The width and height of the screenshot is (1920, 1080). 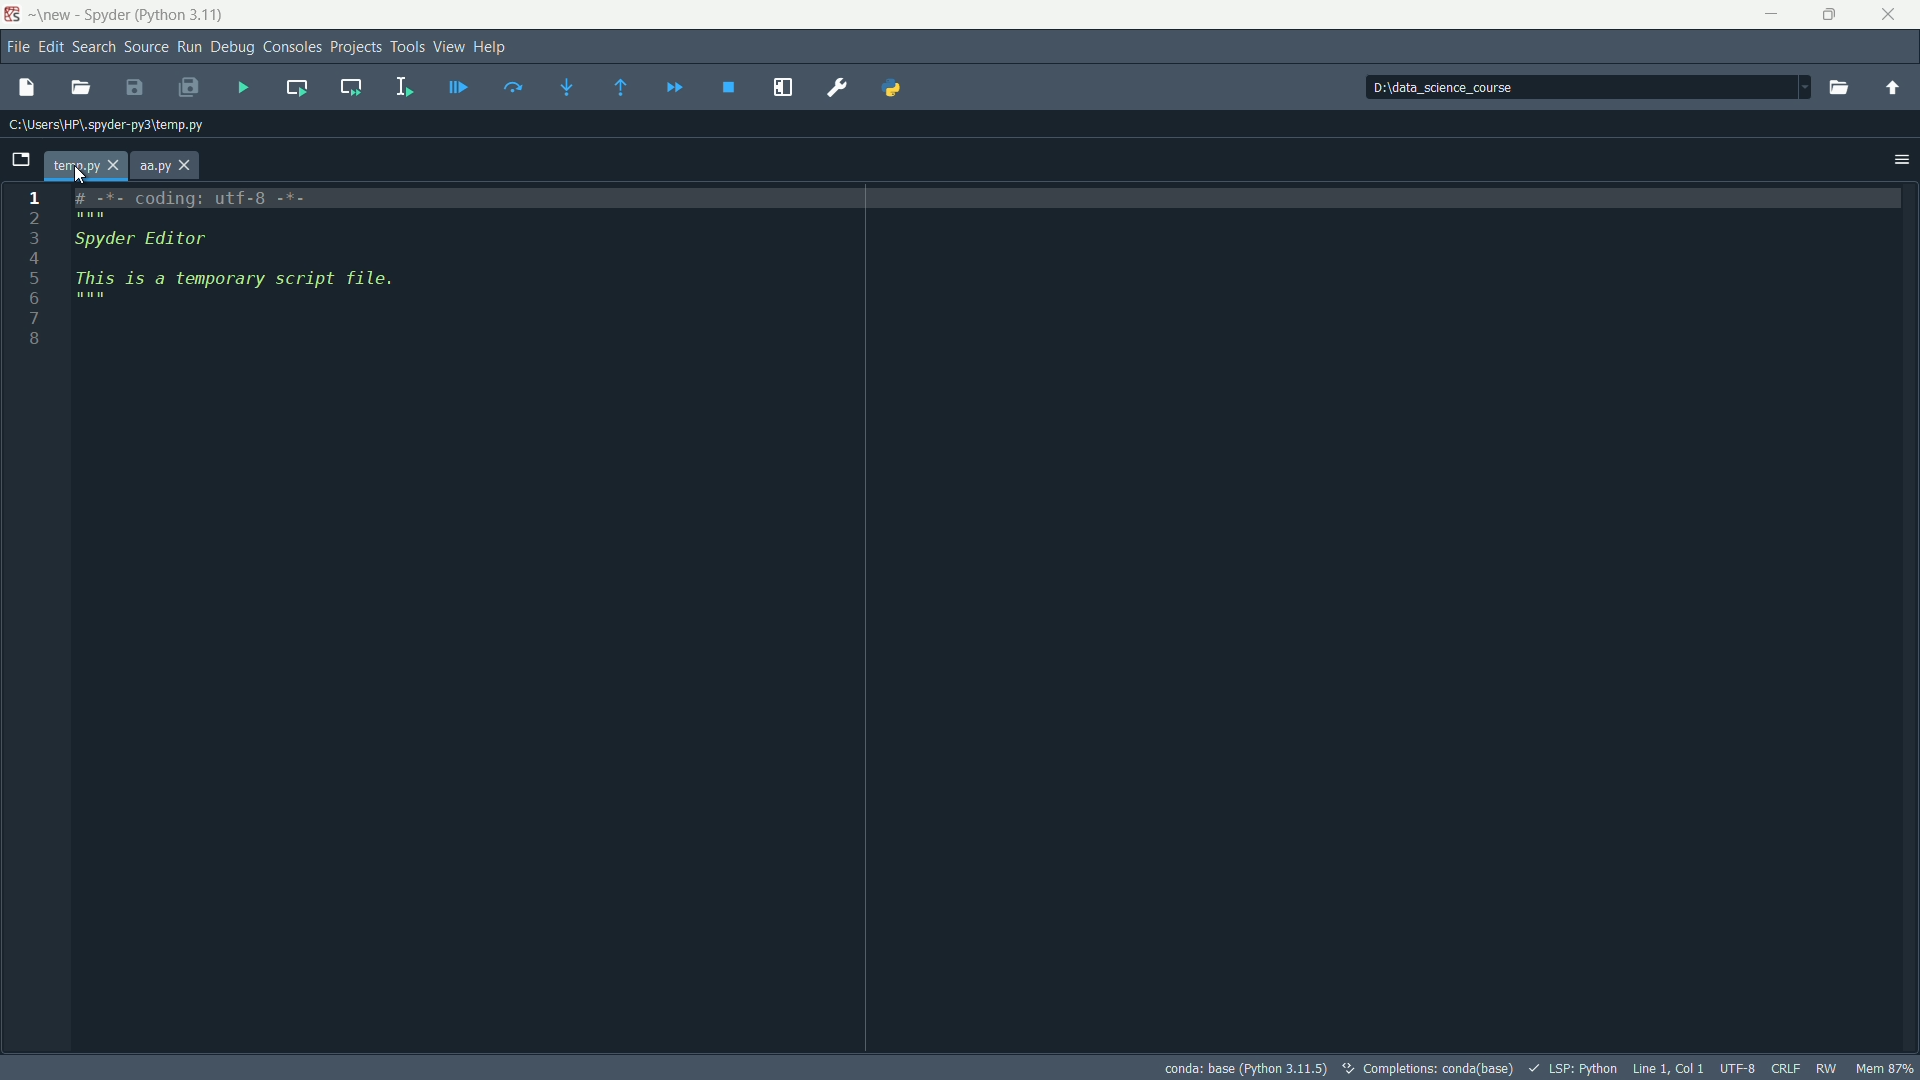 What do you see at coordinates (1242, 1067) in the screenshot?
I see `python interpretor` at bounding box center [1242, 1067].